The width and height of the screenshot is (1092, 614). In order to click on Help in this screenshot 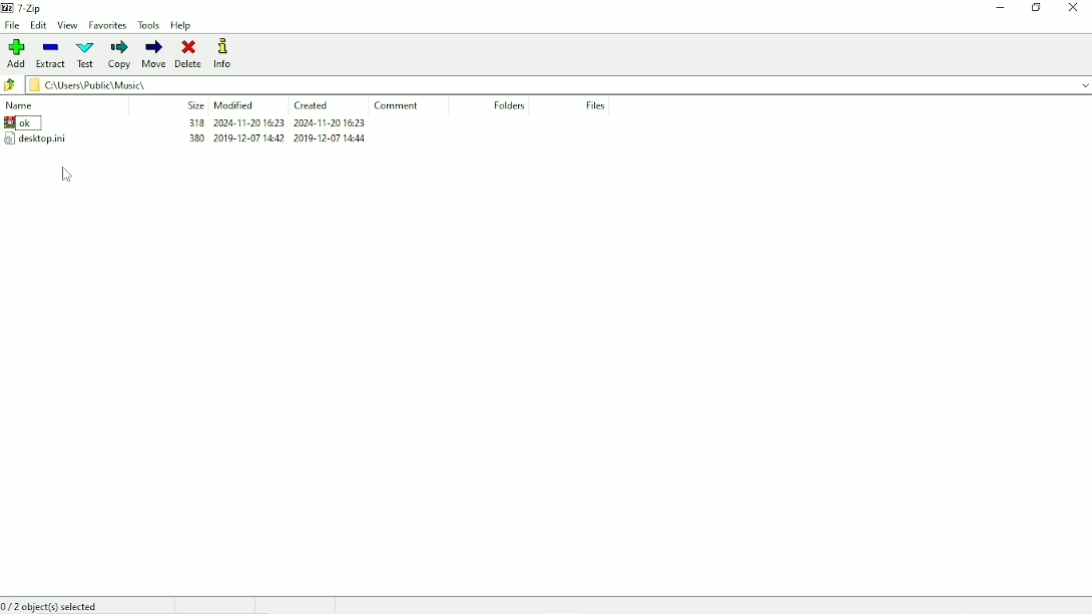, I will do `click(182, 26)`.